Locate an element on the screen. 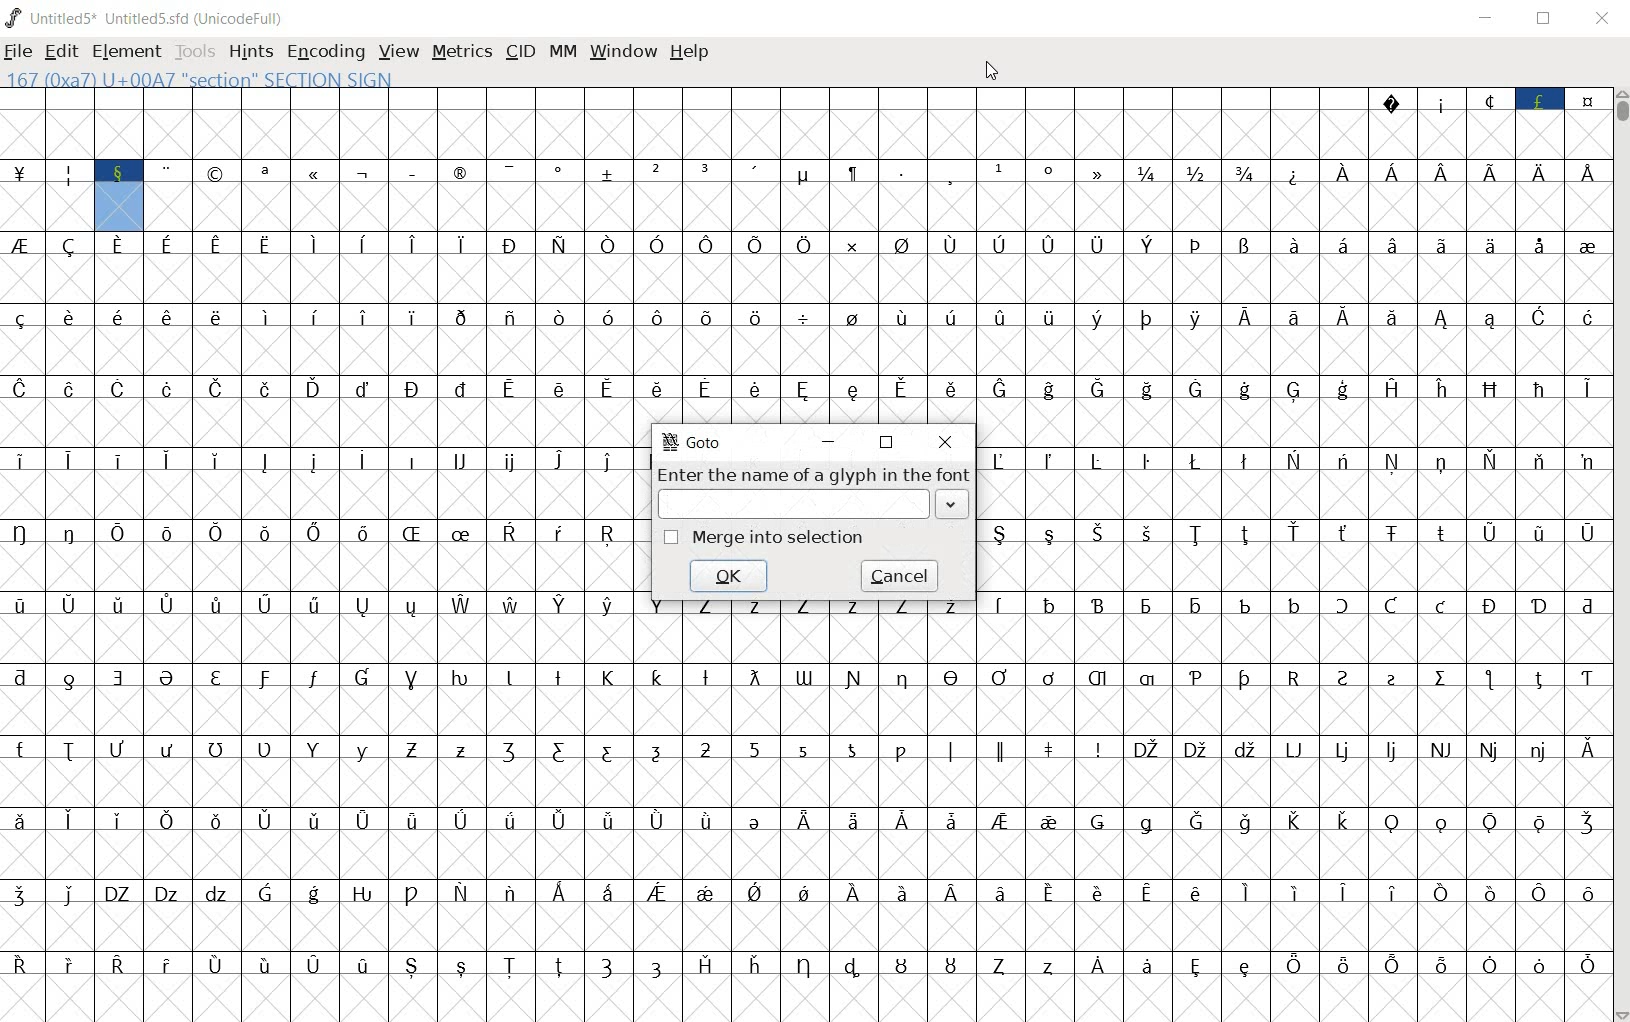 The width and height of the screenshot is (1630, 1022). mathematical fractions is located at coordinates (1197, 194).